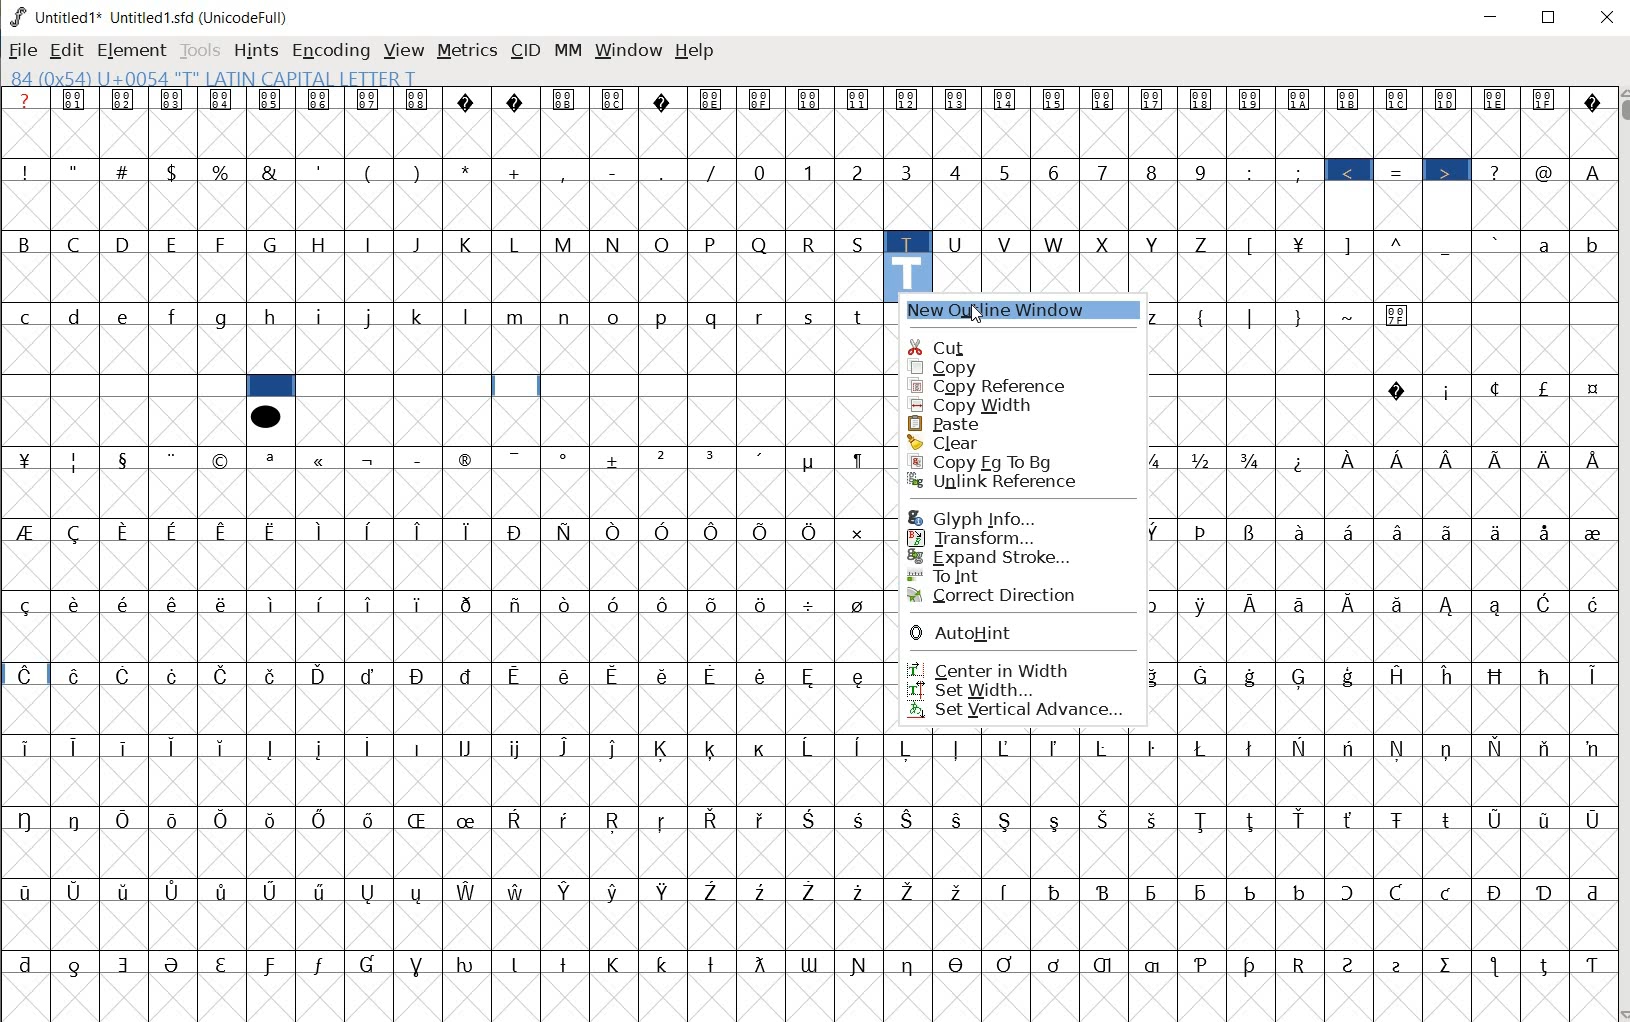 Image resolution: width=1630 pixels, height=1022 pixels. Describe the element at coordinates (1202, 962) in the screenshot. I see `Symbol` at that location.